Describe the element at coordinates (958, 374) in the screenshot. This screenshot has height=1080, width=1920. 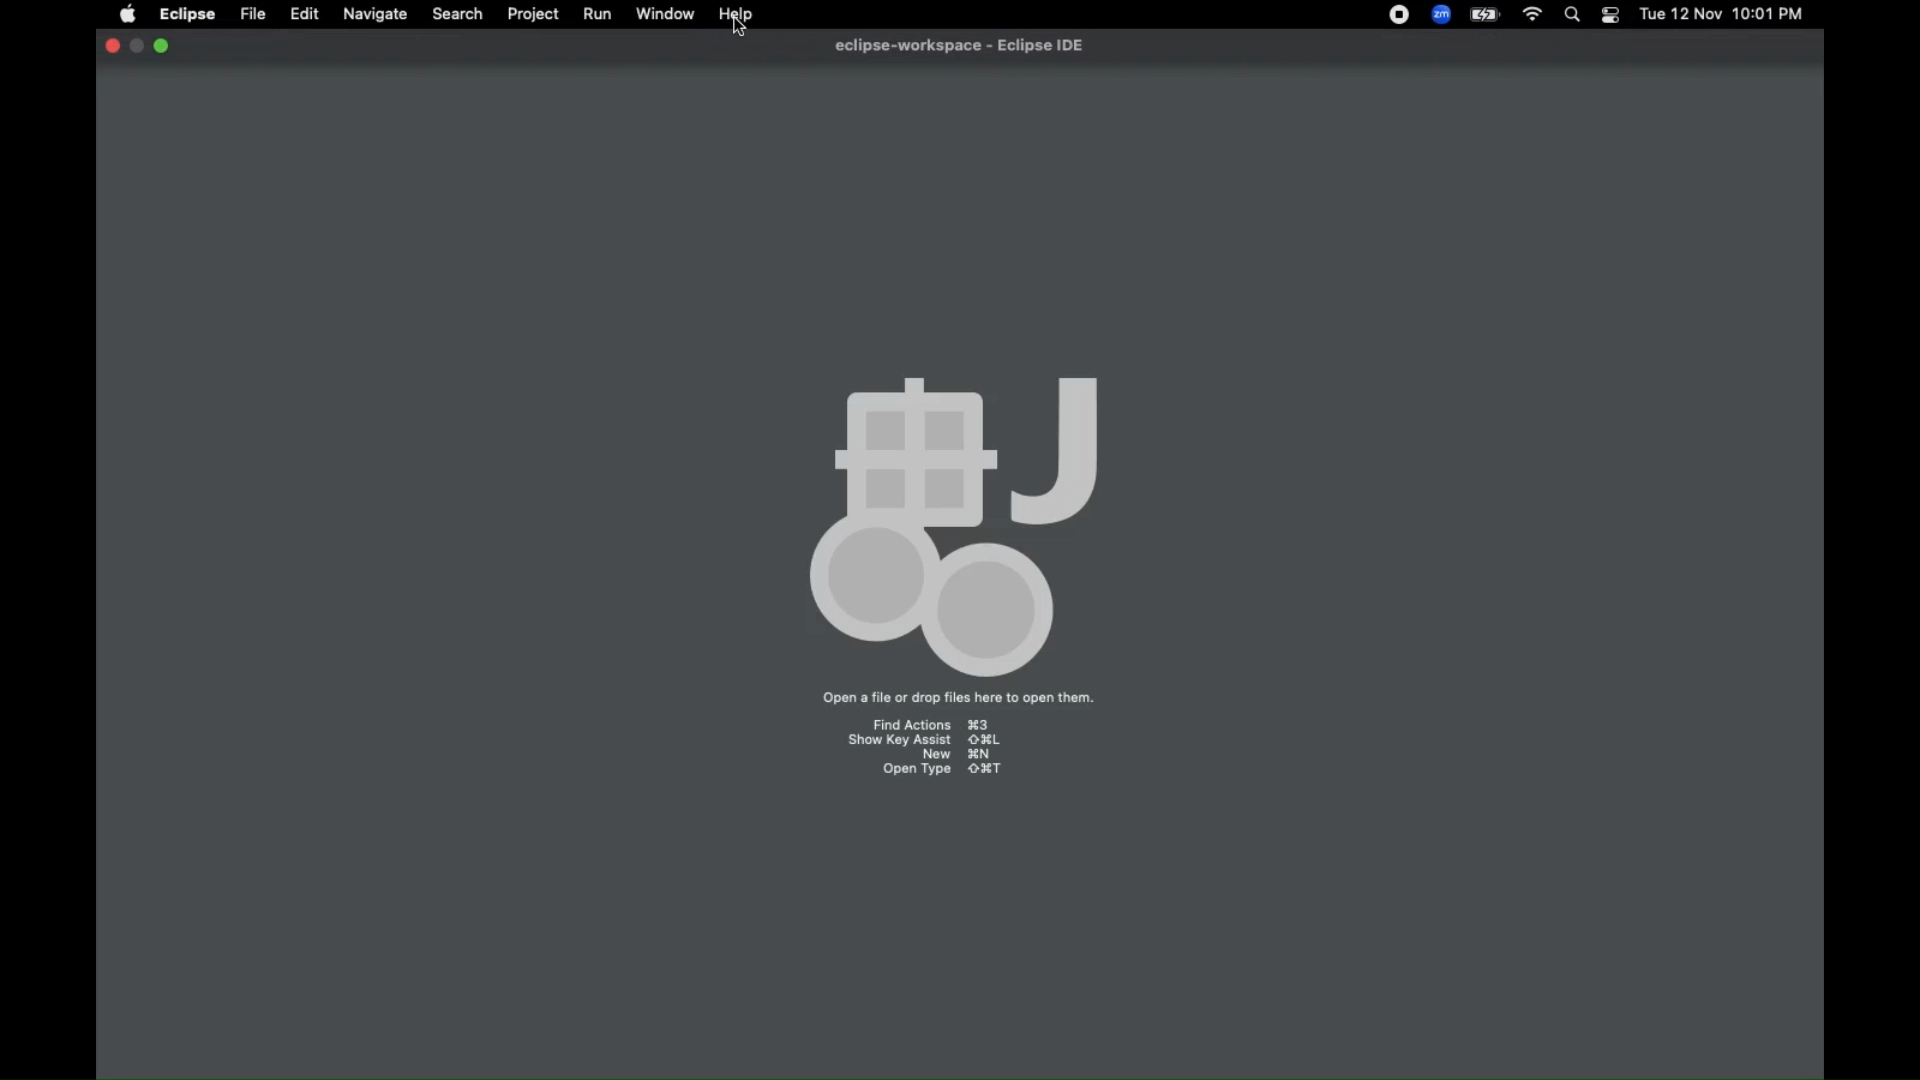
I see `Edit space` at that location.